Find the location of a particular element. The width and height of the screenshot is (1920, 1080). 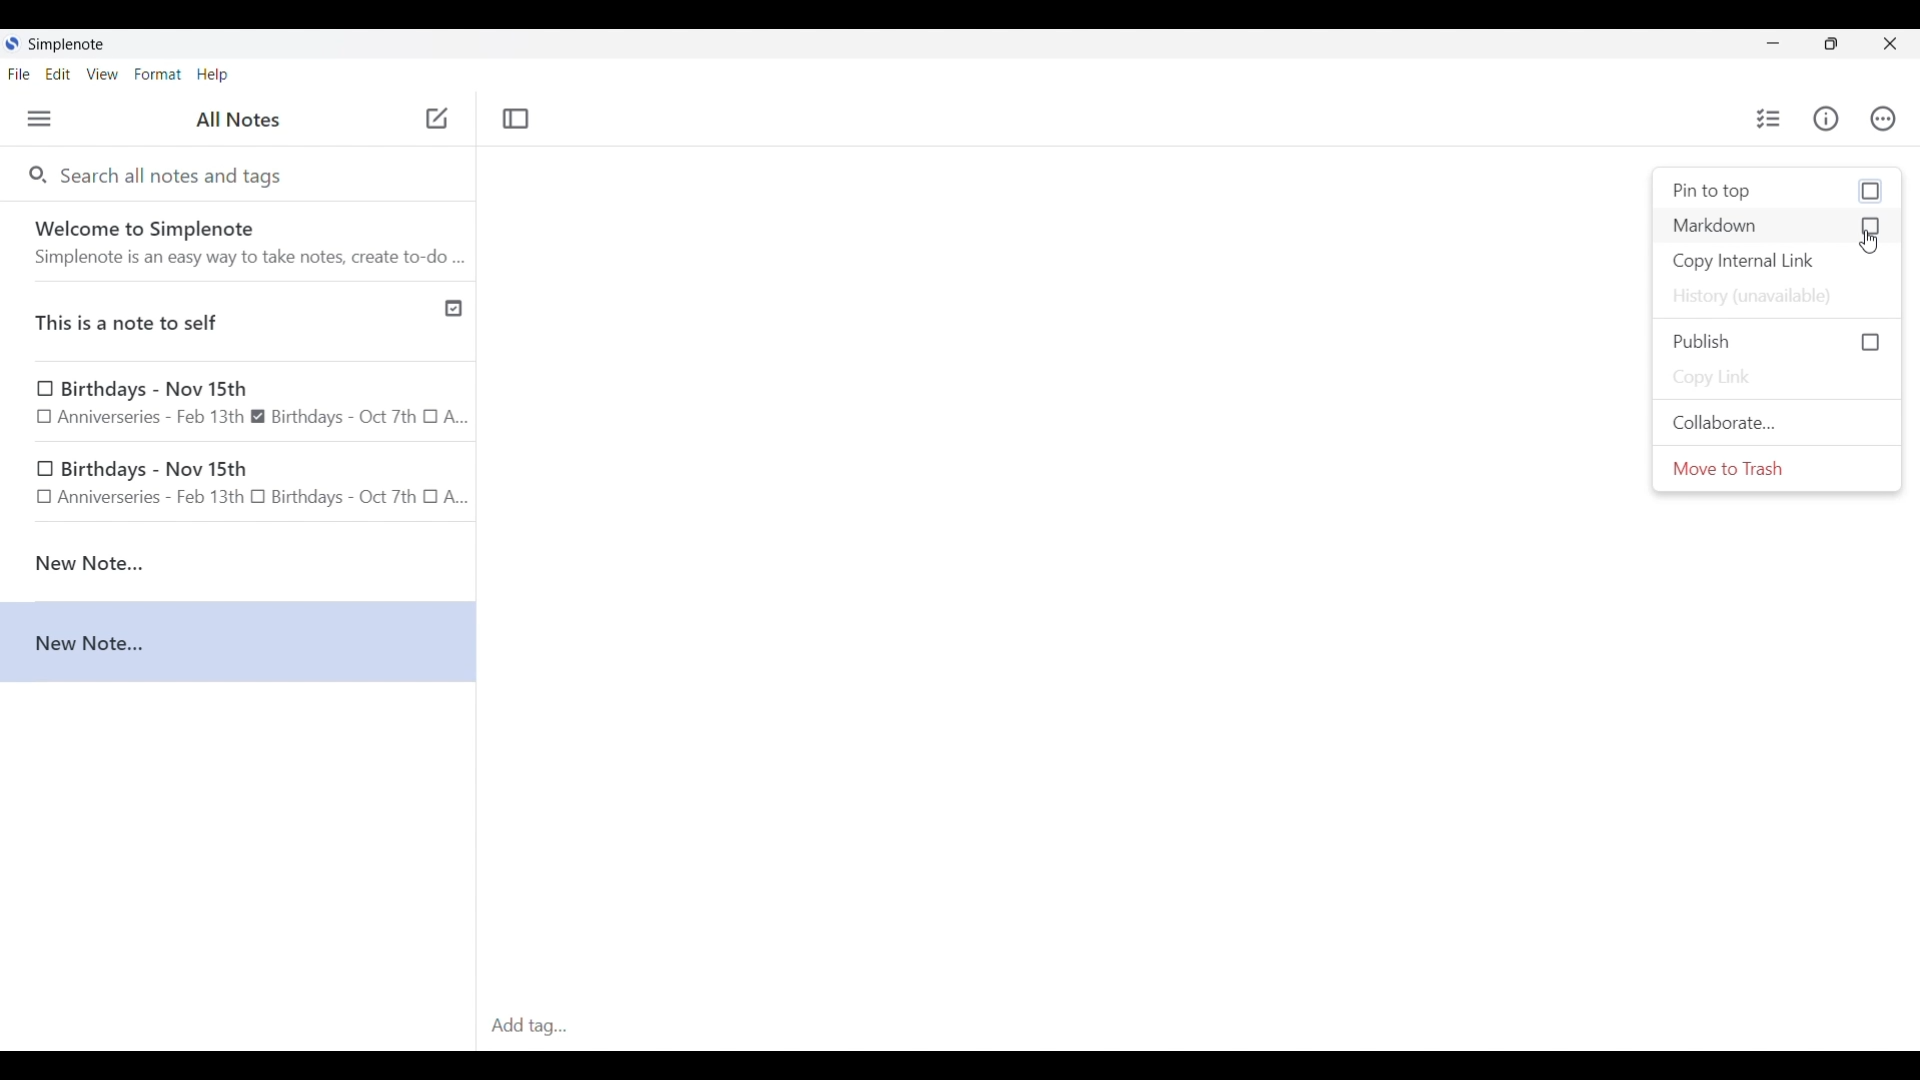

Click to pin current note to the top is located at coordinates (1776, 191).